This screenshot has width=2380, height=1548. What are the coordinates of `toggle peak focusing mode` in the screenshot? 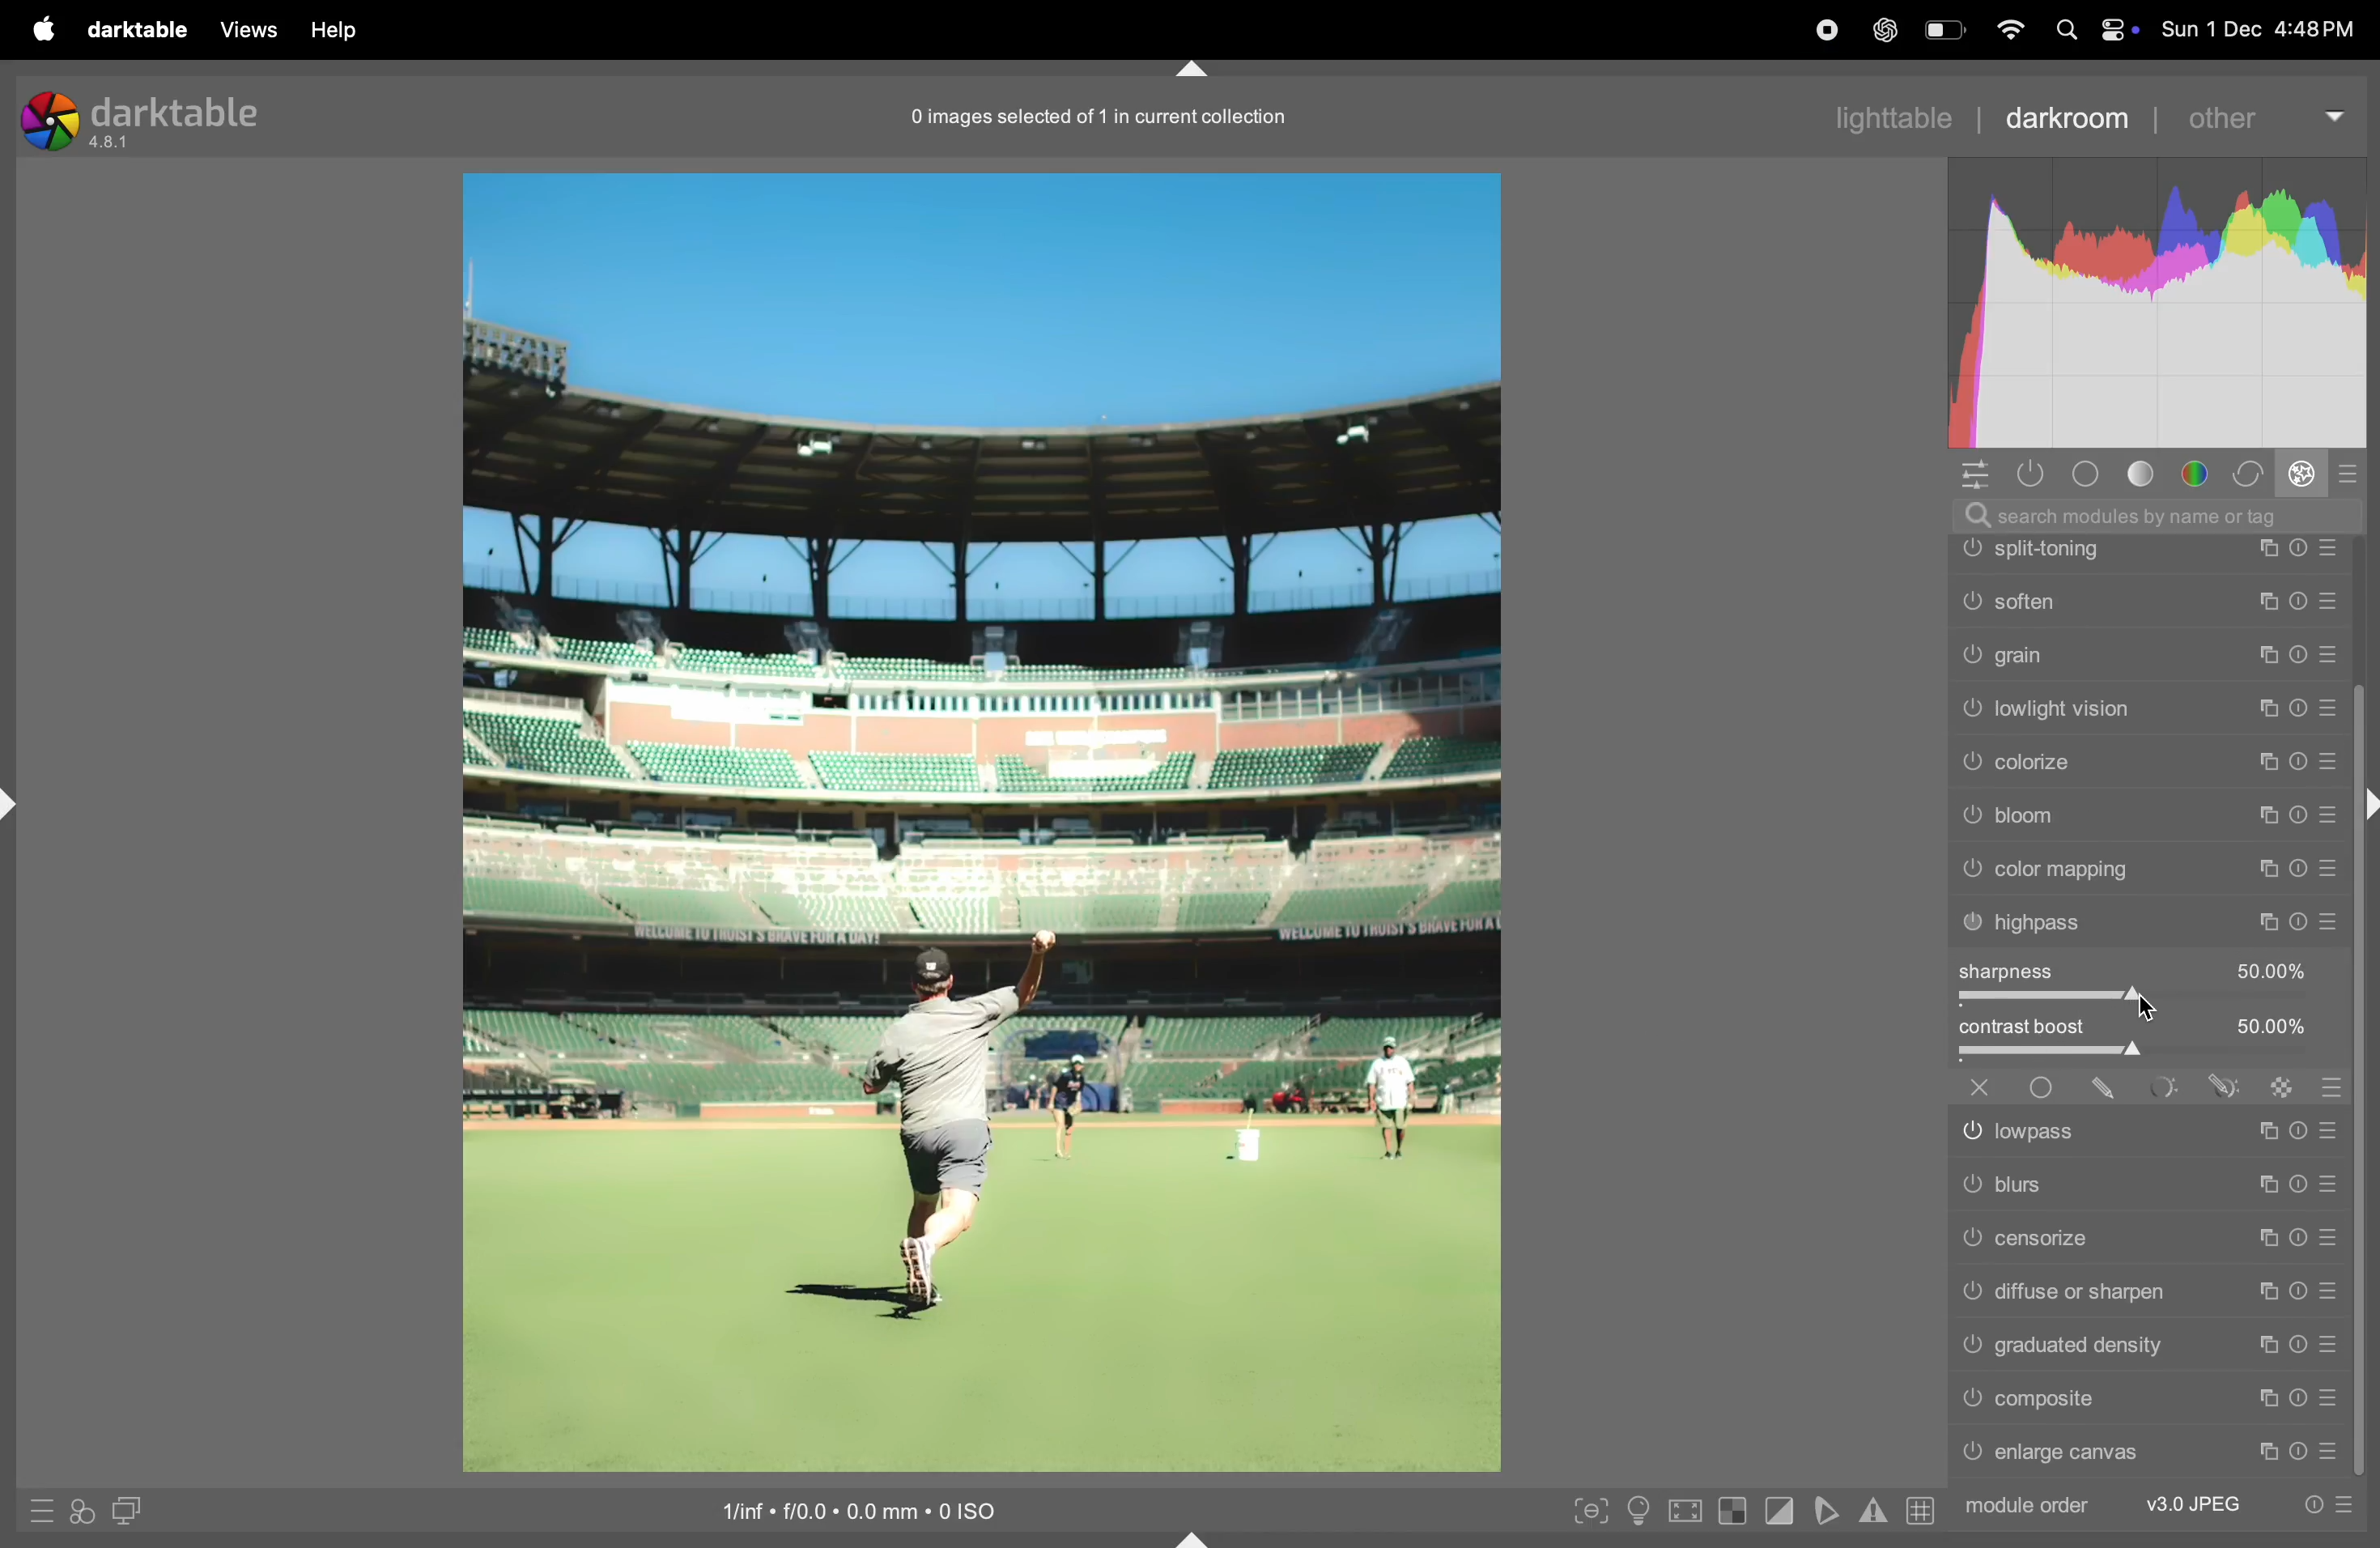 It's located at (1587, 1509).